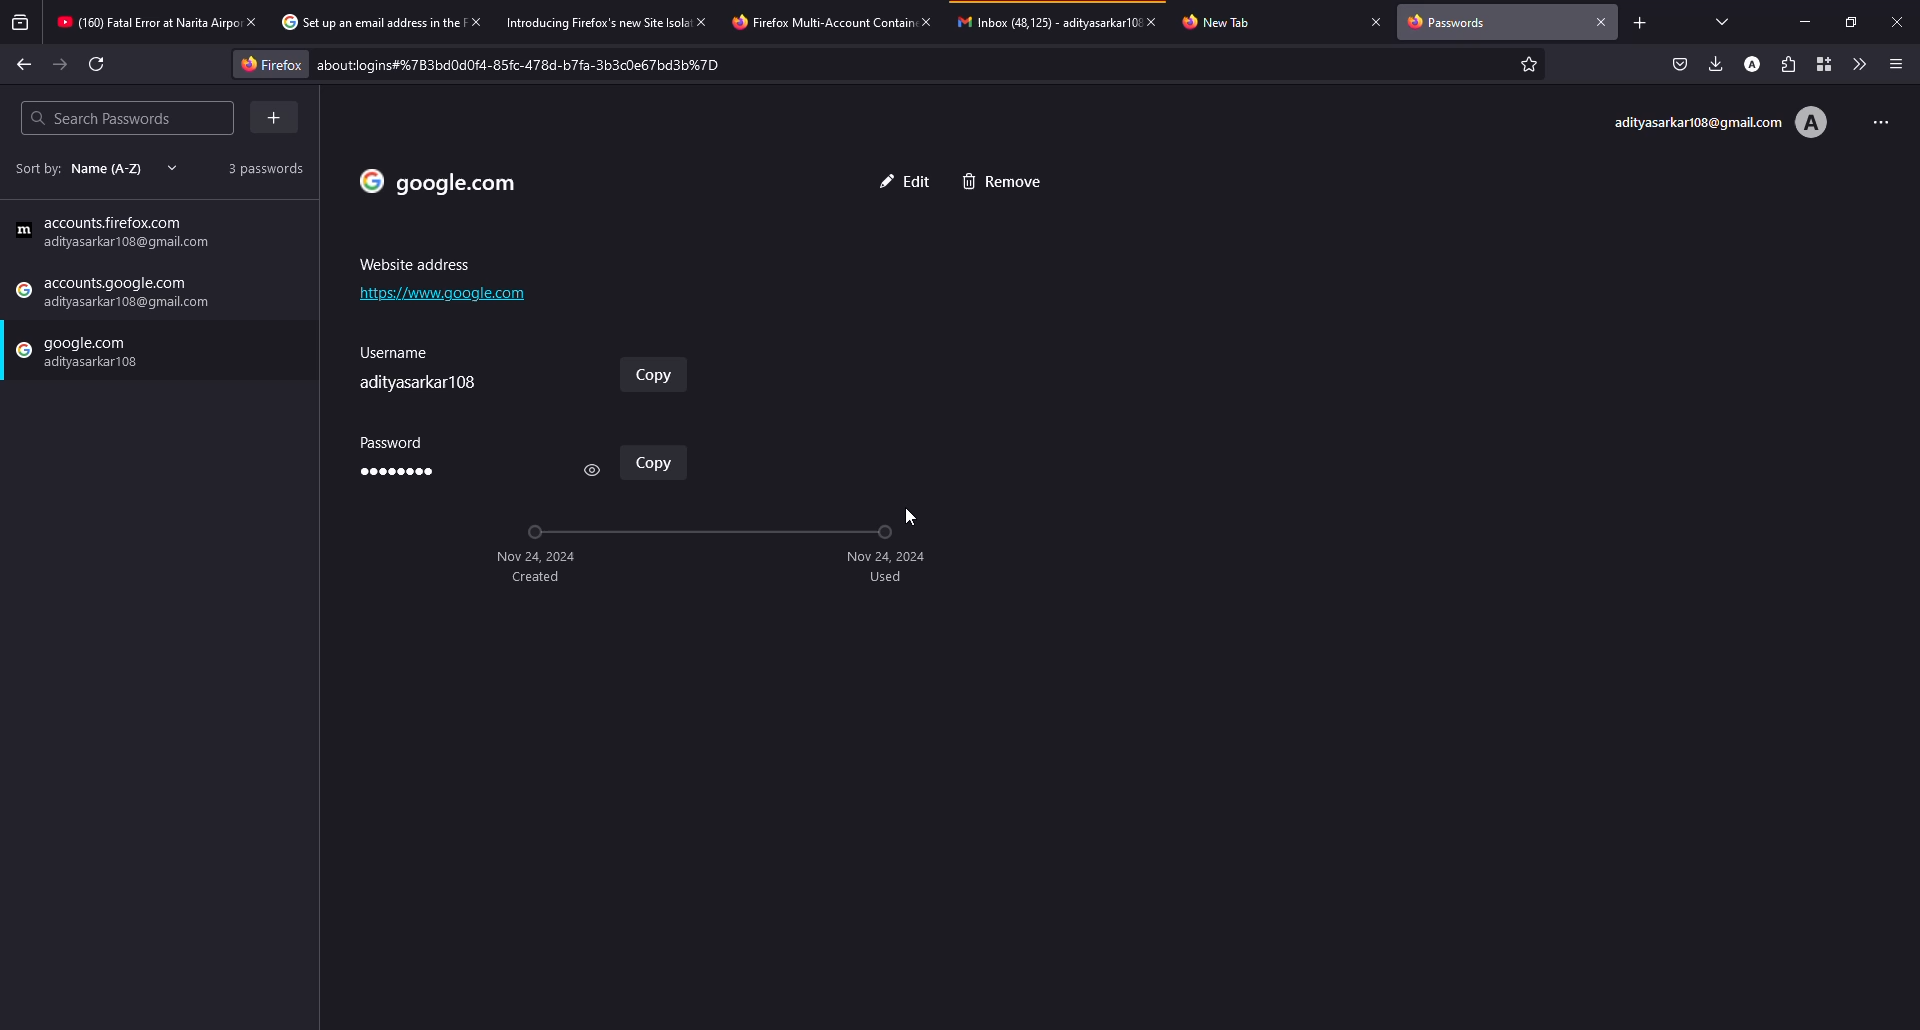 The height and width of the screenshot is (1030, 1920). Describe the element at coordinates (22, 23) in the screenshot. I see `view recent` at that location.